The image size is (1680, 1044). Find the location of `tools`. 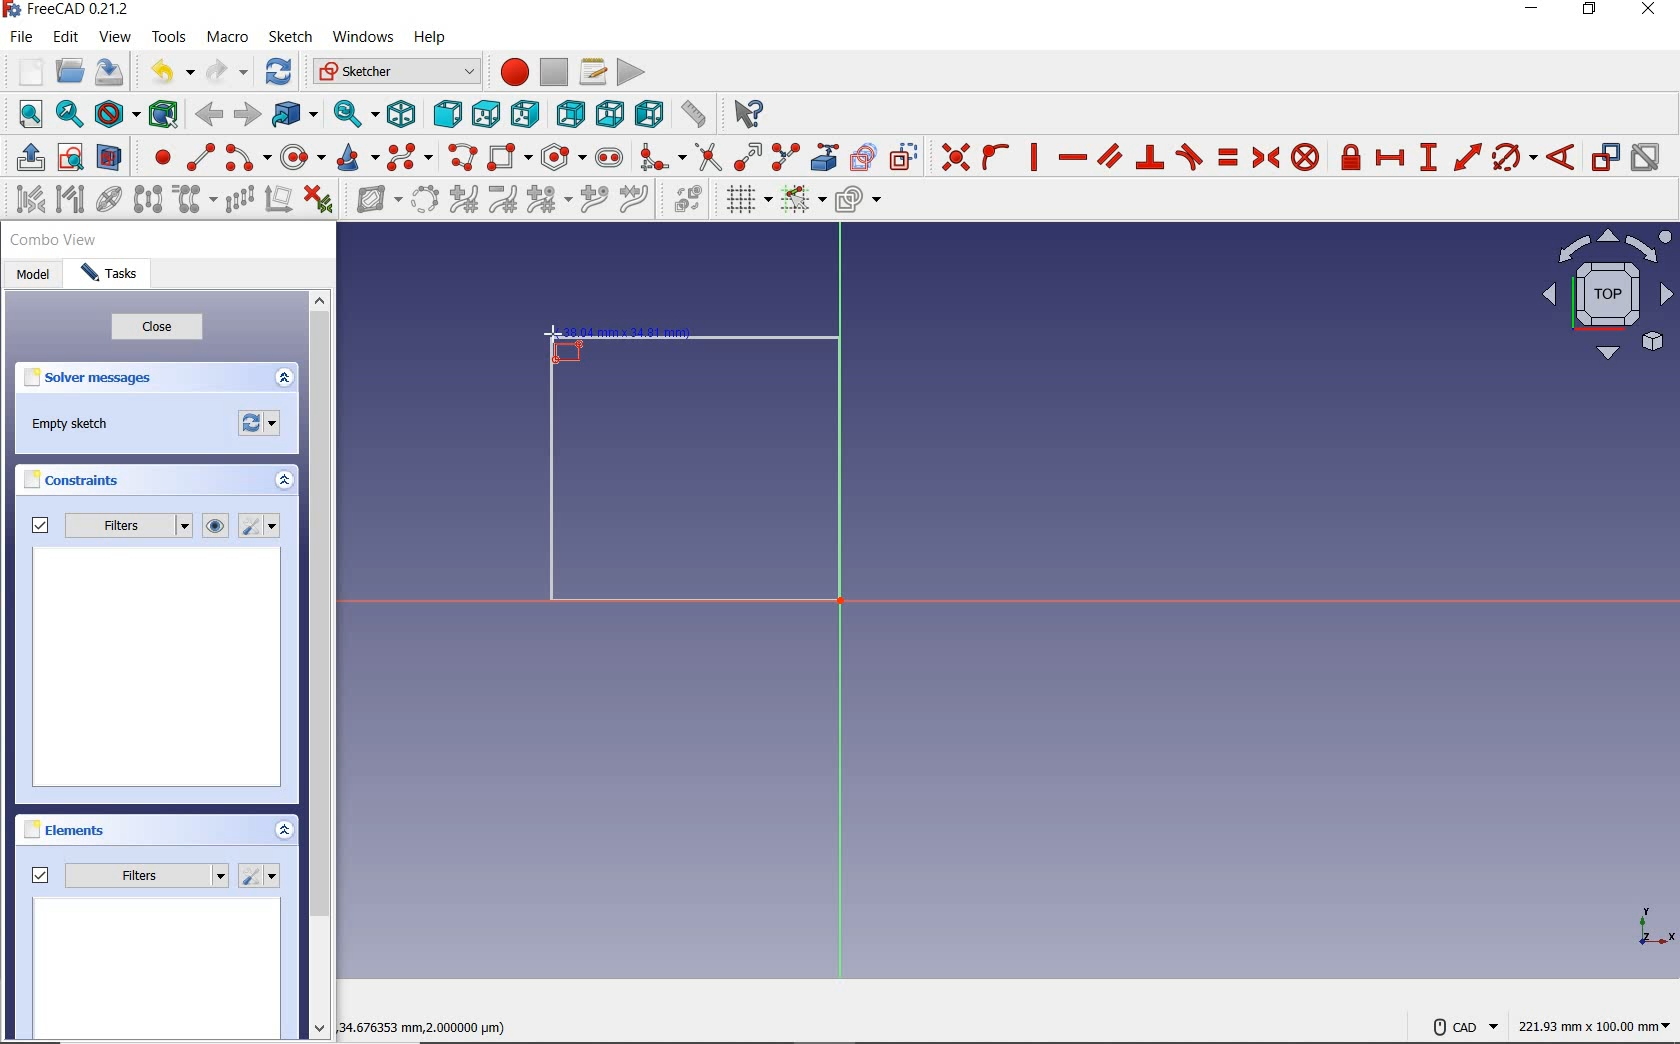

tools is located at coordinates (169, 39).